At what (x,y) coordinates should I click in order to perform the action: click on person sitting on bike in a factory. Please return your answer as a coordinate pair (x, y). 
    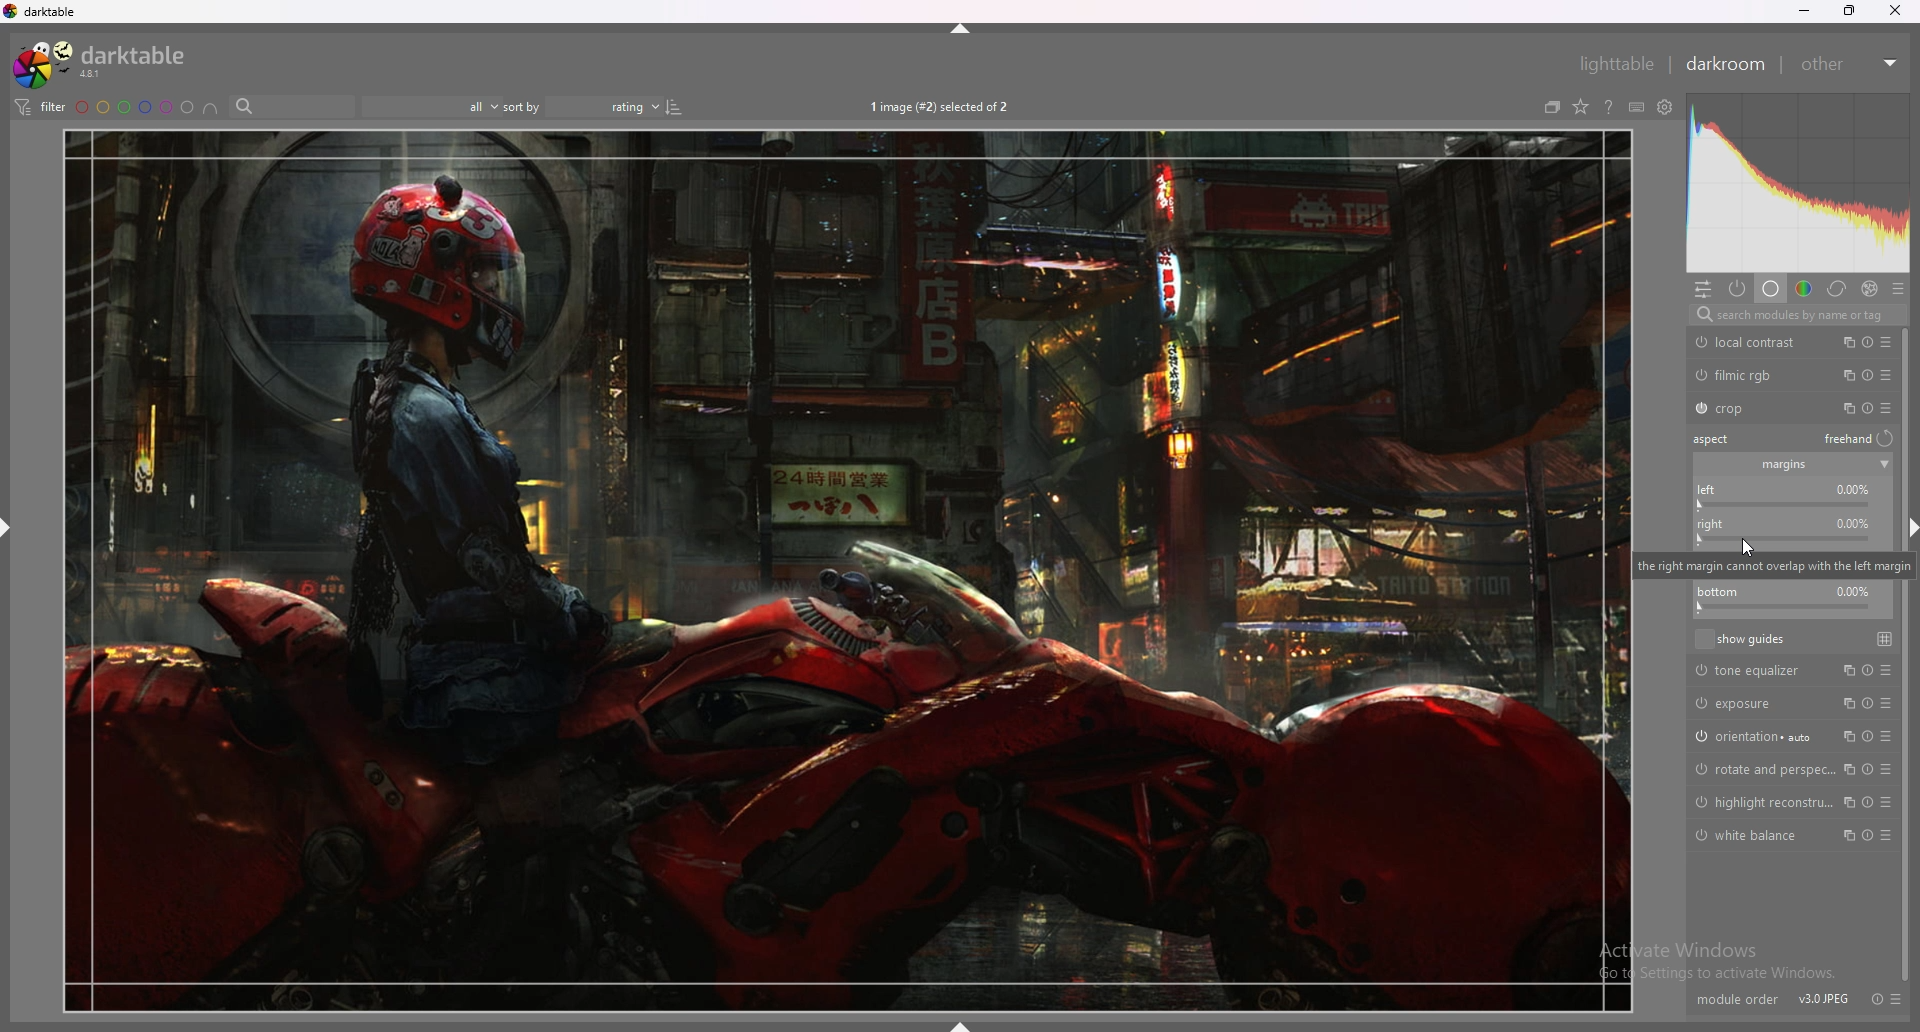
    Looking at the image, I should click on (849, 571).